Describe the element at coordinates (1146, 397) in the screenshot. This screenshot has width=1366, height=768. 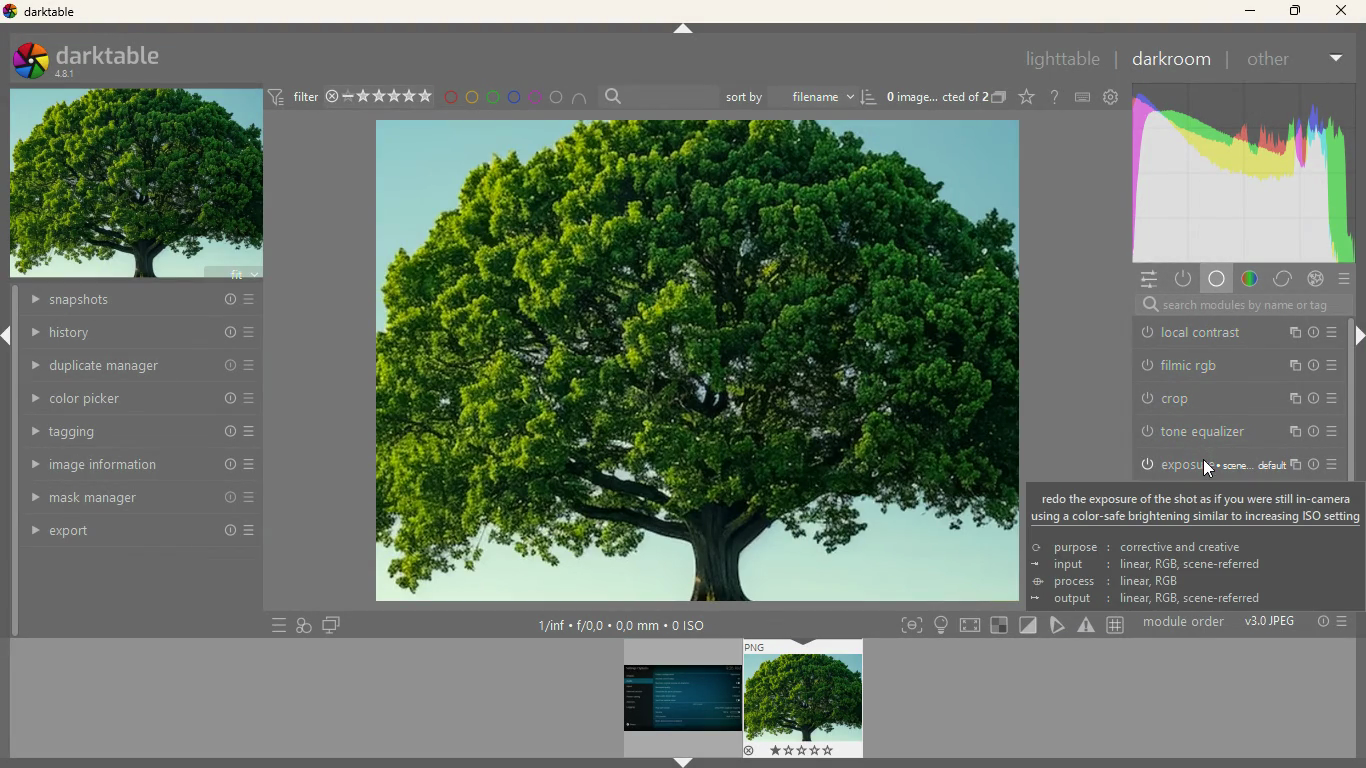
I see `power` at that location.